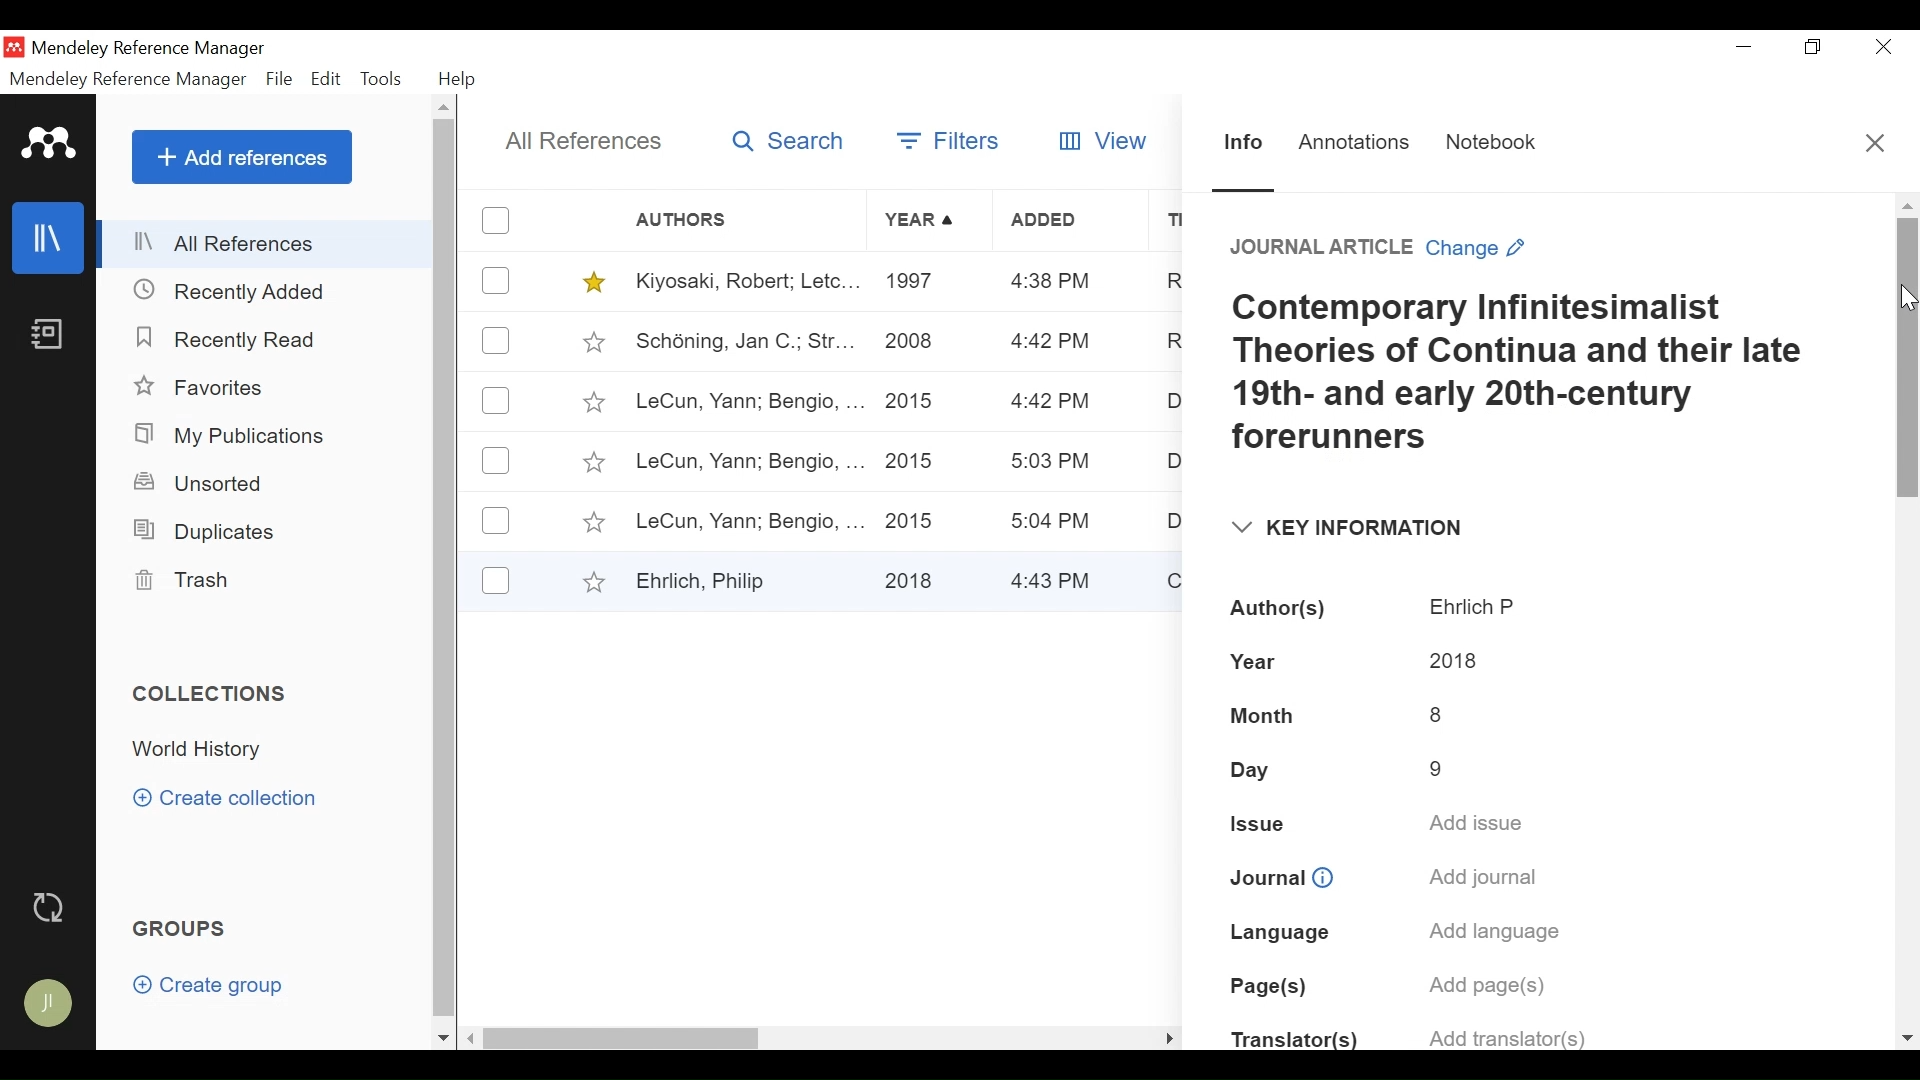  What do you see at coordinates (199, 485) in the screenshot?
I see `Unsorted` at bounding box center [199, 485].